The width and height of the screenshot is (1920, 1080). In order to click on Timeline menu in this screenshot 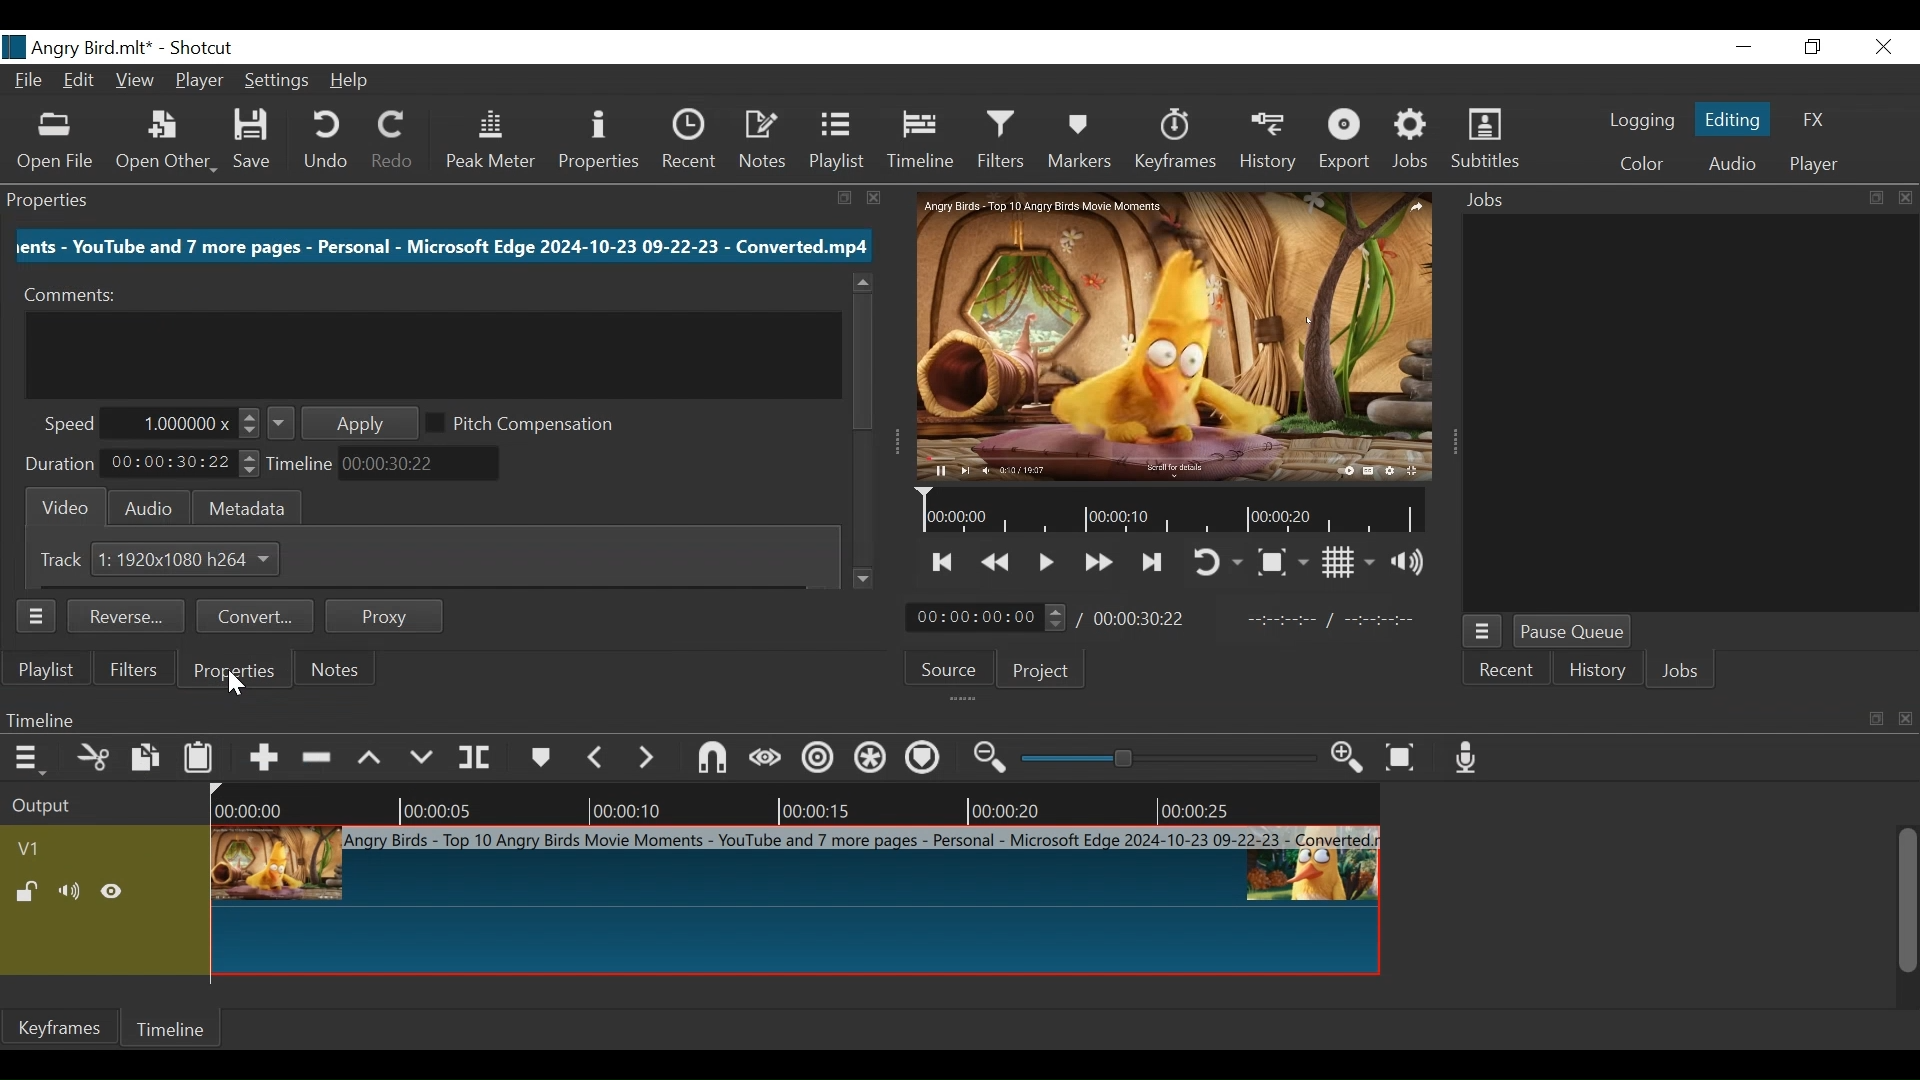, I will do `click(28, 761)`.